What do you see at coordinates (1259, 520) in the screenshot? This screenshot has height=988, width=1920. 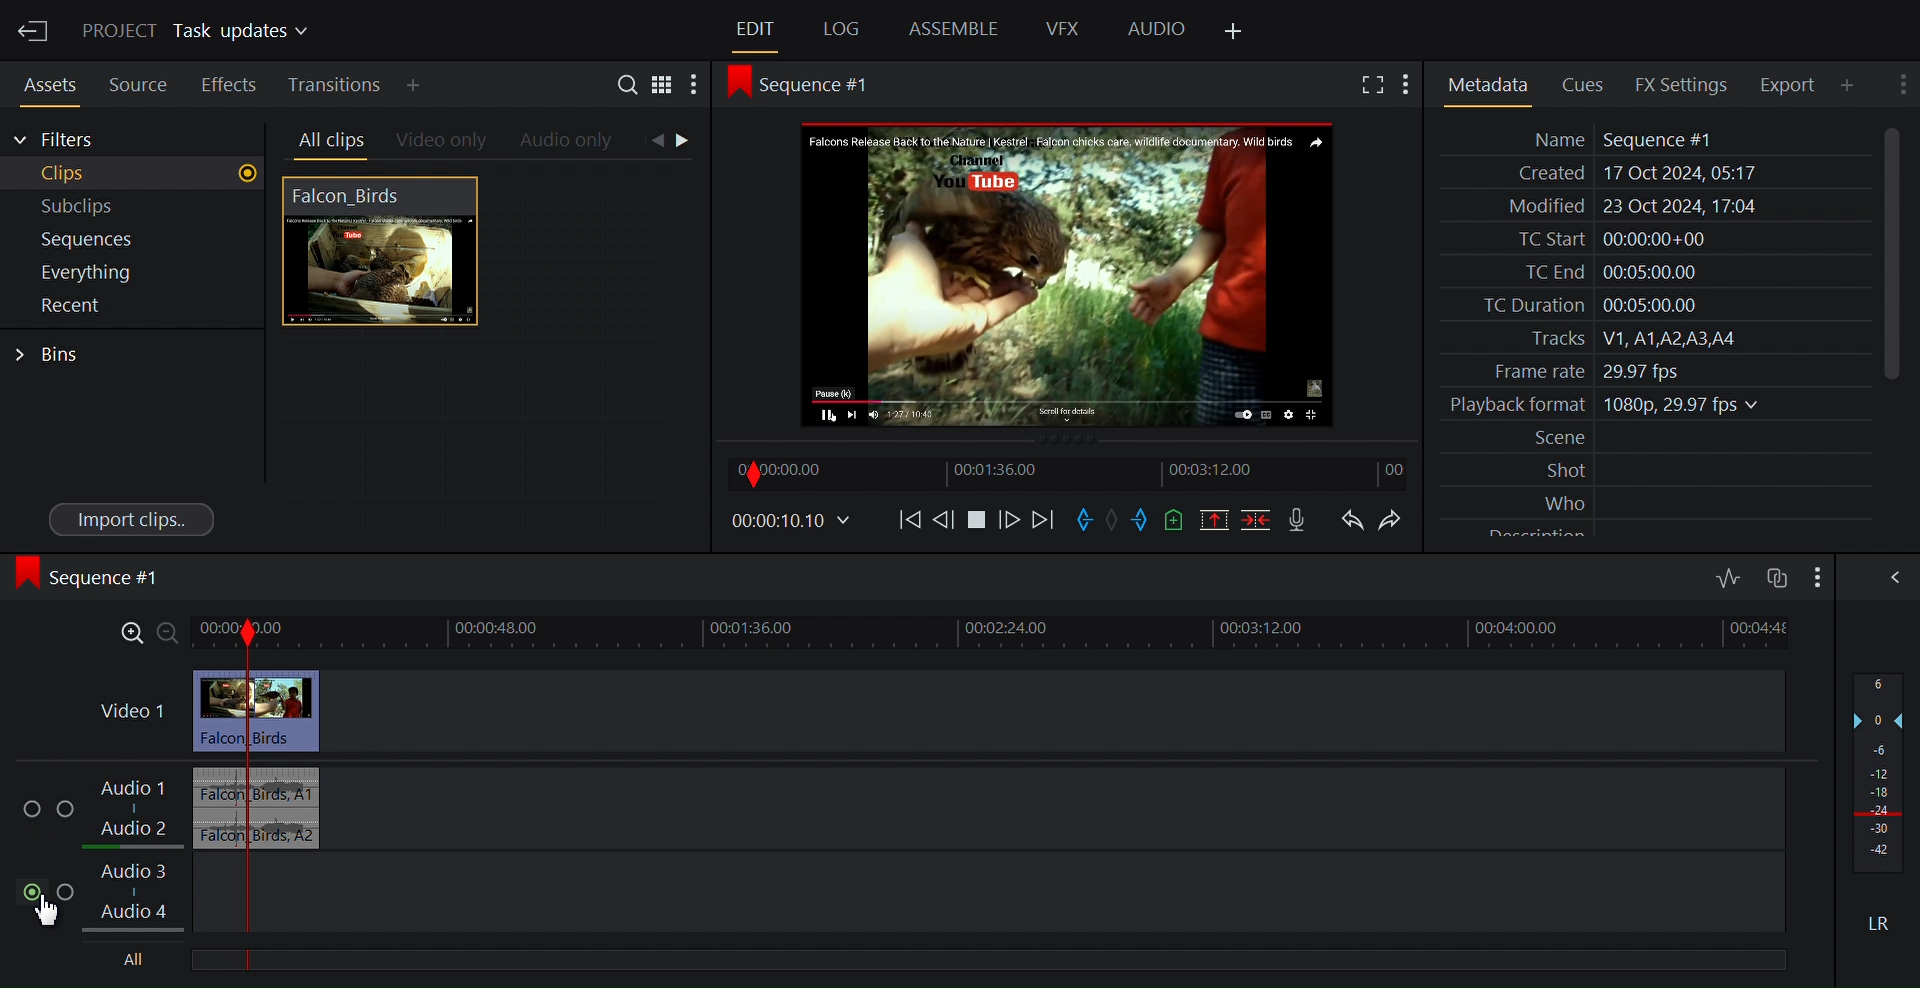 I see `Delete/cut` at bounding box center [1259, 520].